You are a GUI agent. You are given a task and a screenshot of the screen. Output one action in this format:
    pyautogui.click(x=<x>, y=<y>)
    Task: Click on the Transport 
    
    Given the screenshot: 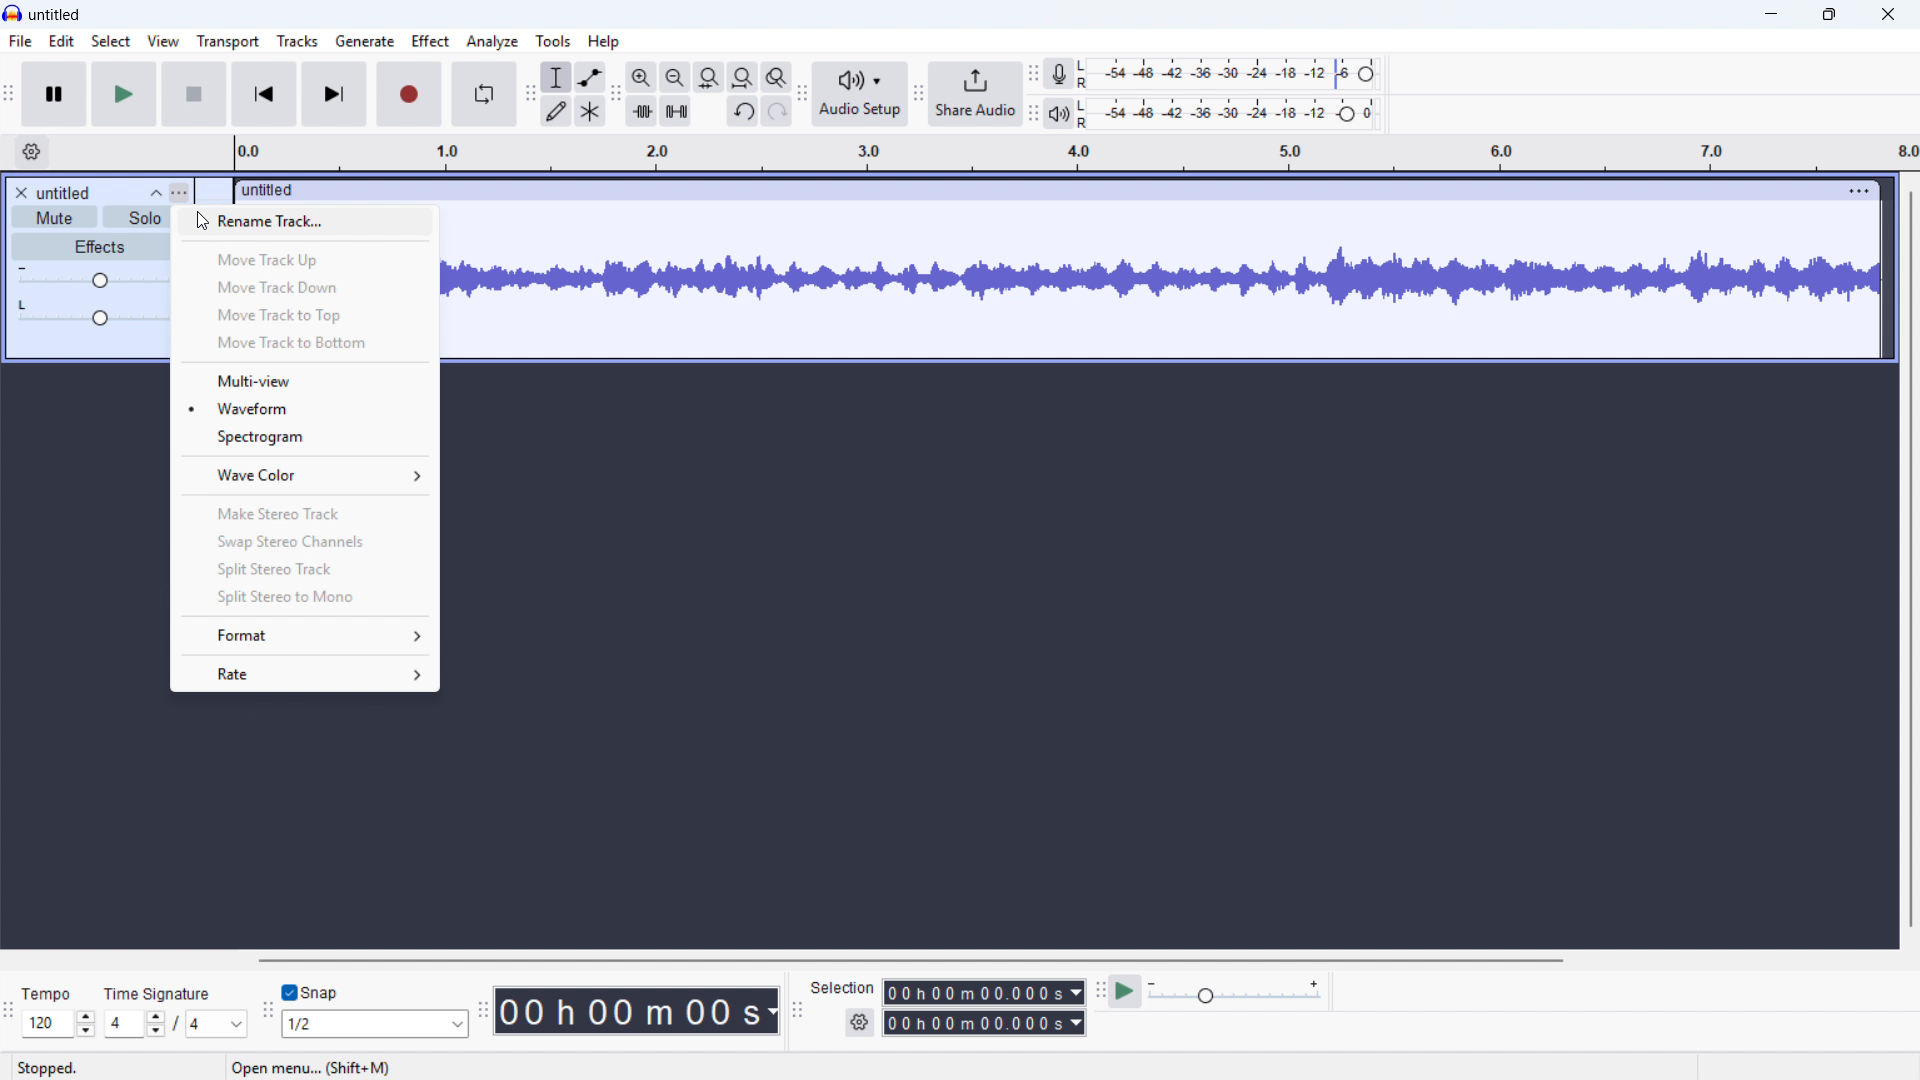 What is the action you would take?
    pyautogui.click(x=227, y=42)
    